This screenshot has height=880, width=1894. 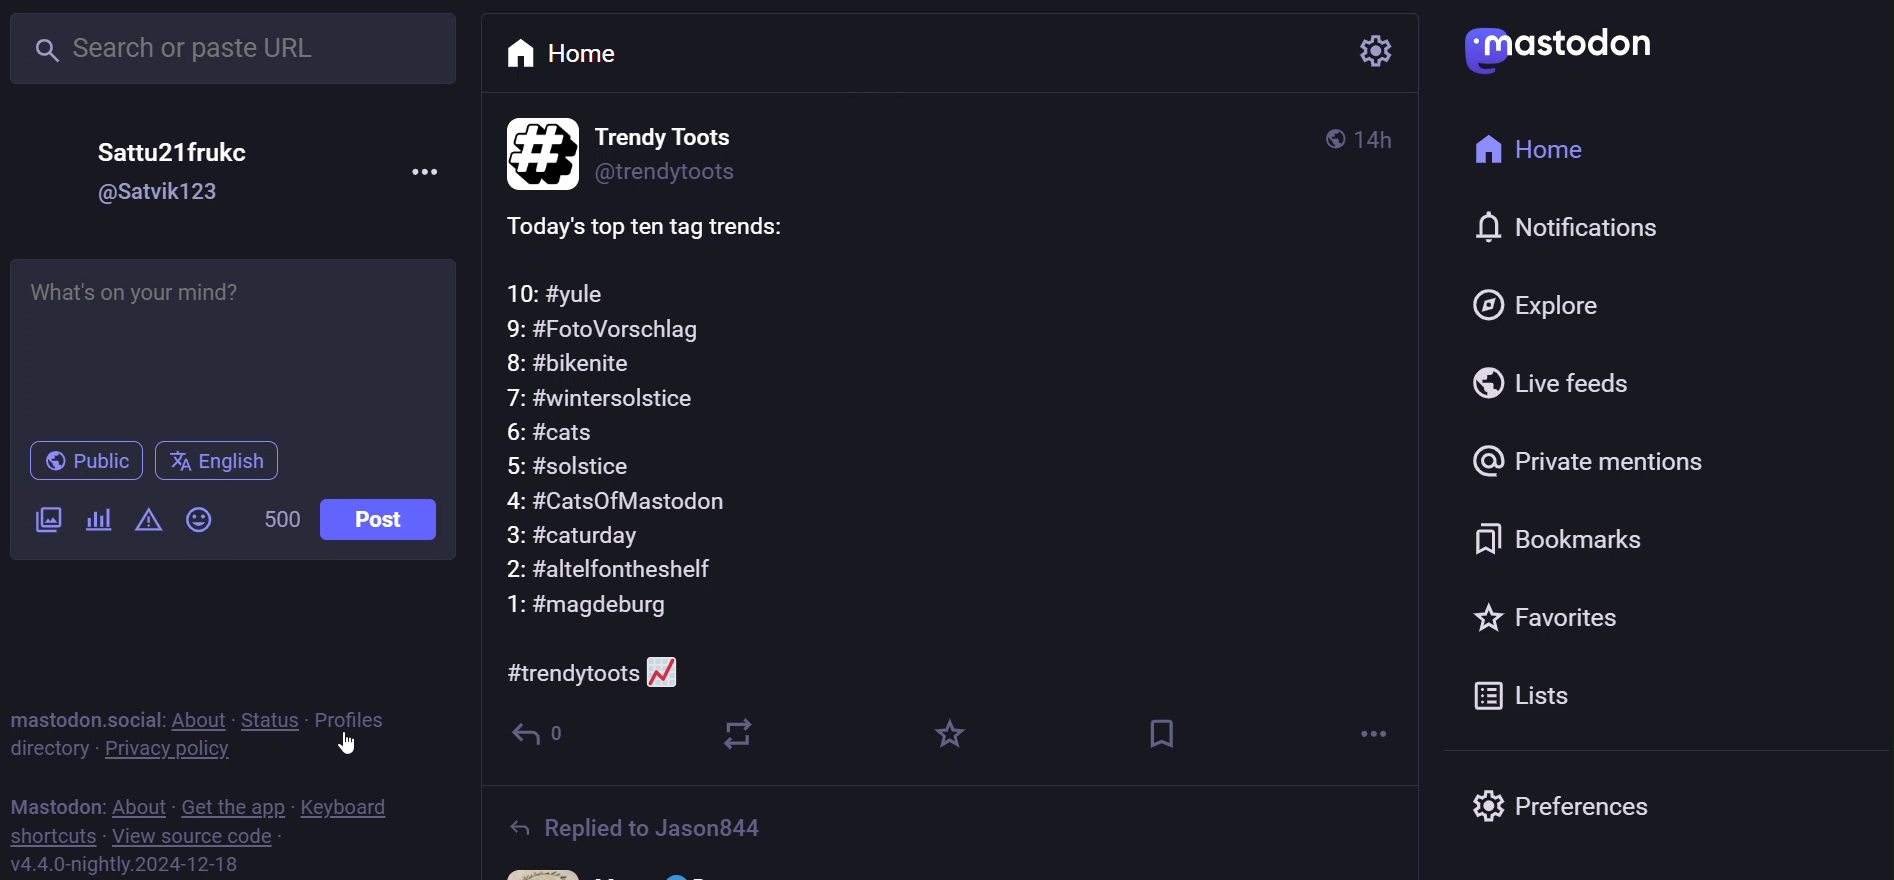 I want to click on setting, so click(x=1371, y=53).